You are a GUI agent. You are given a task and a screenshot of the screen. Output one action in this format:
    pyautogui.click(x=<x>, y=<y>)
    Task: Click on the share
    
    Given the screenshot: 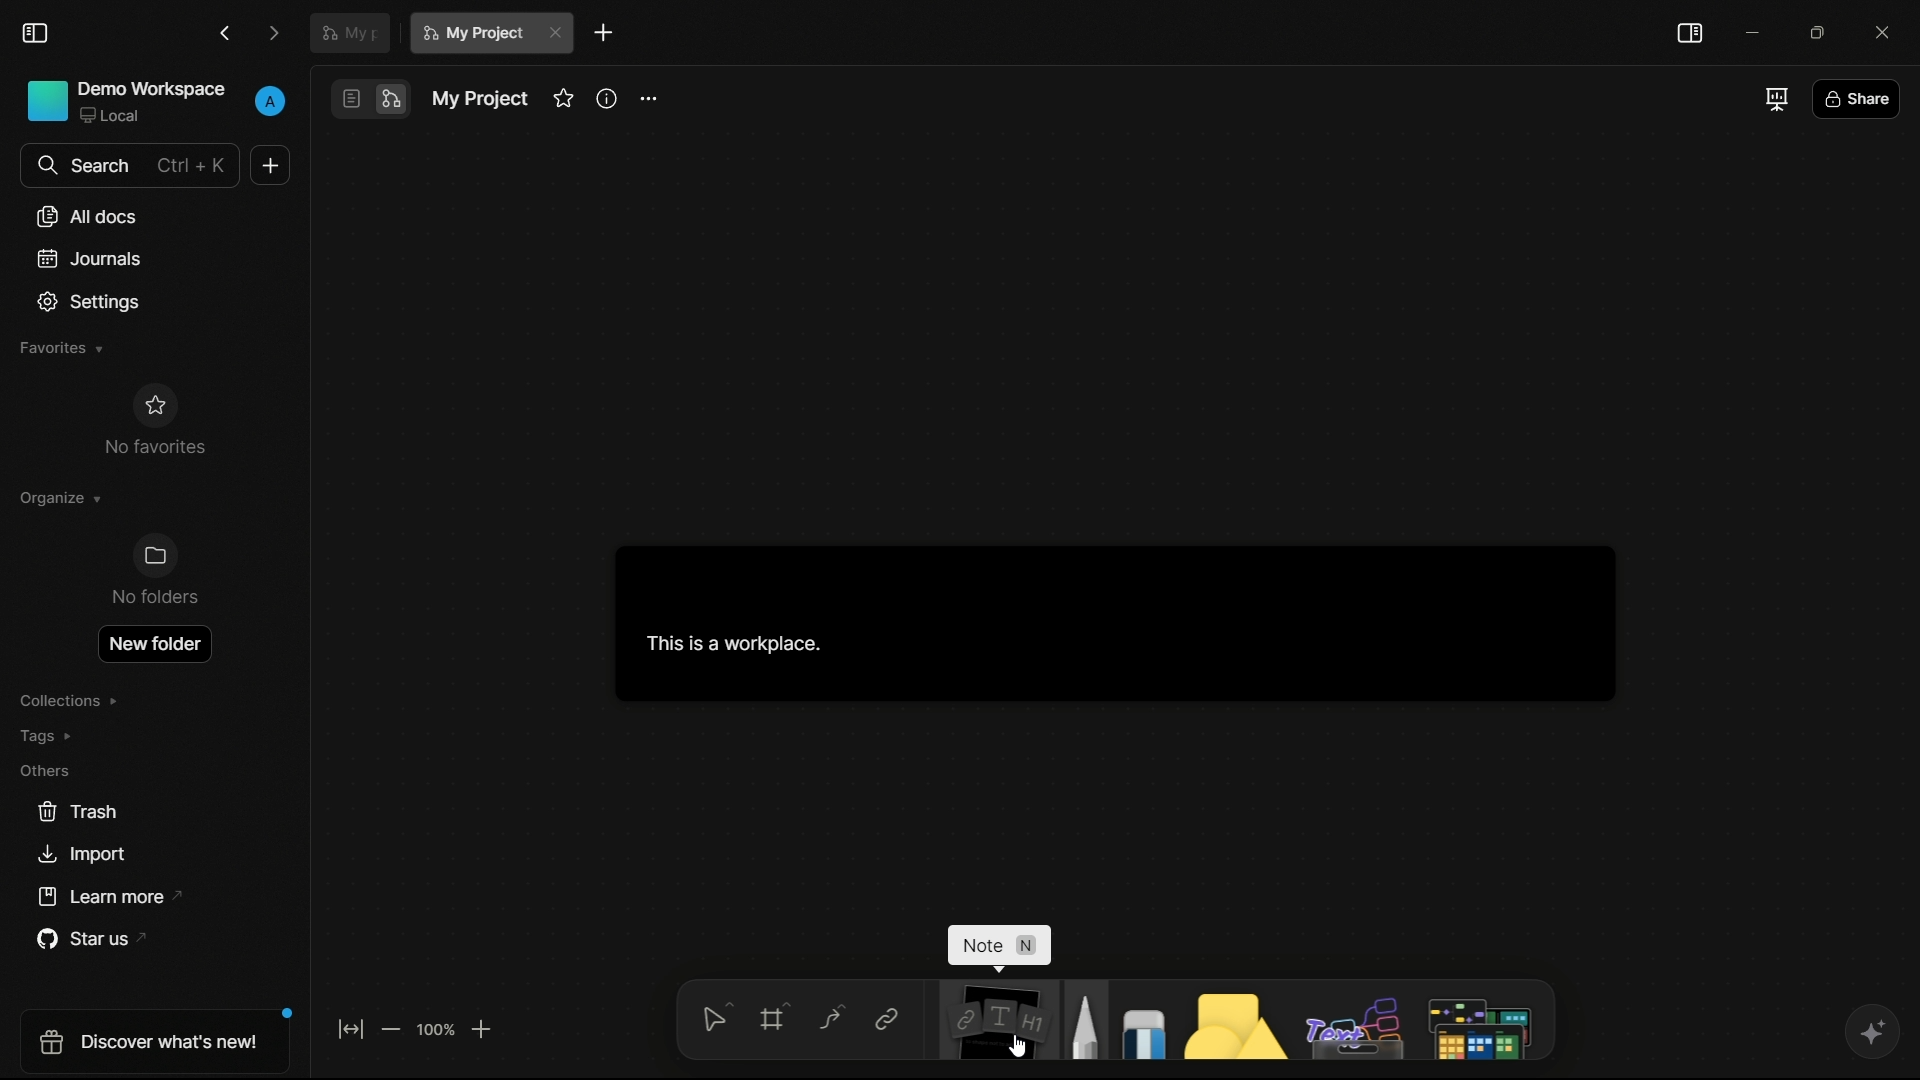 What is the action you would take?
    pyautogui.click(x=1859, y=97)
    